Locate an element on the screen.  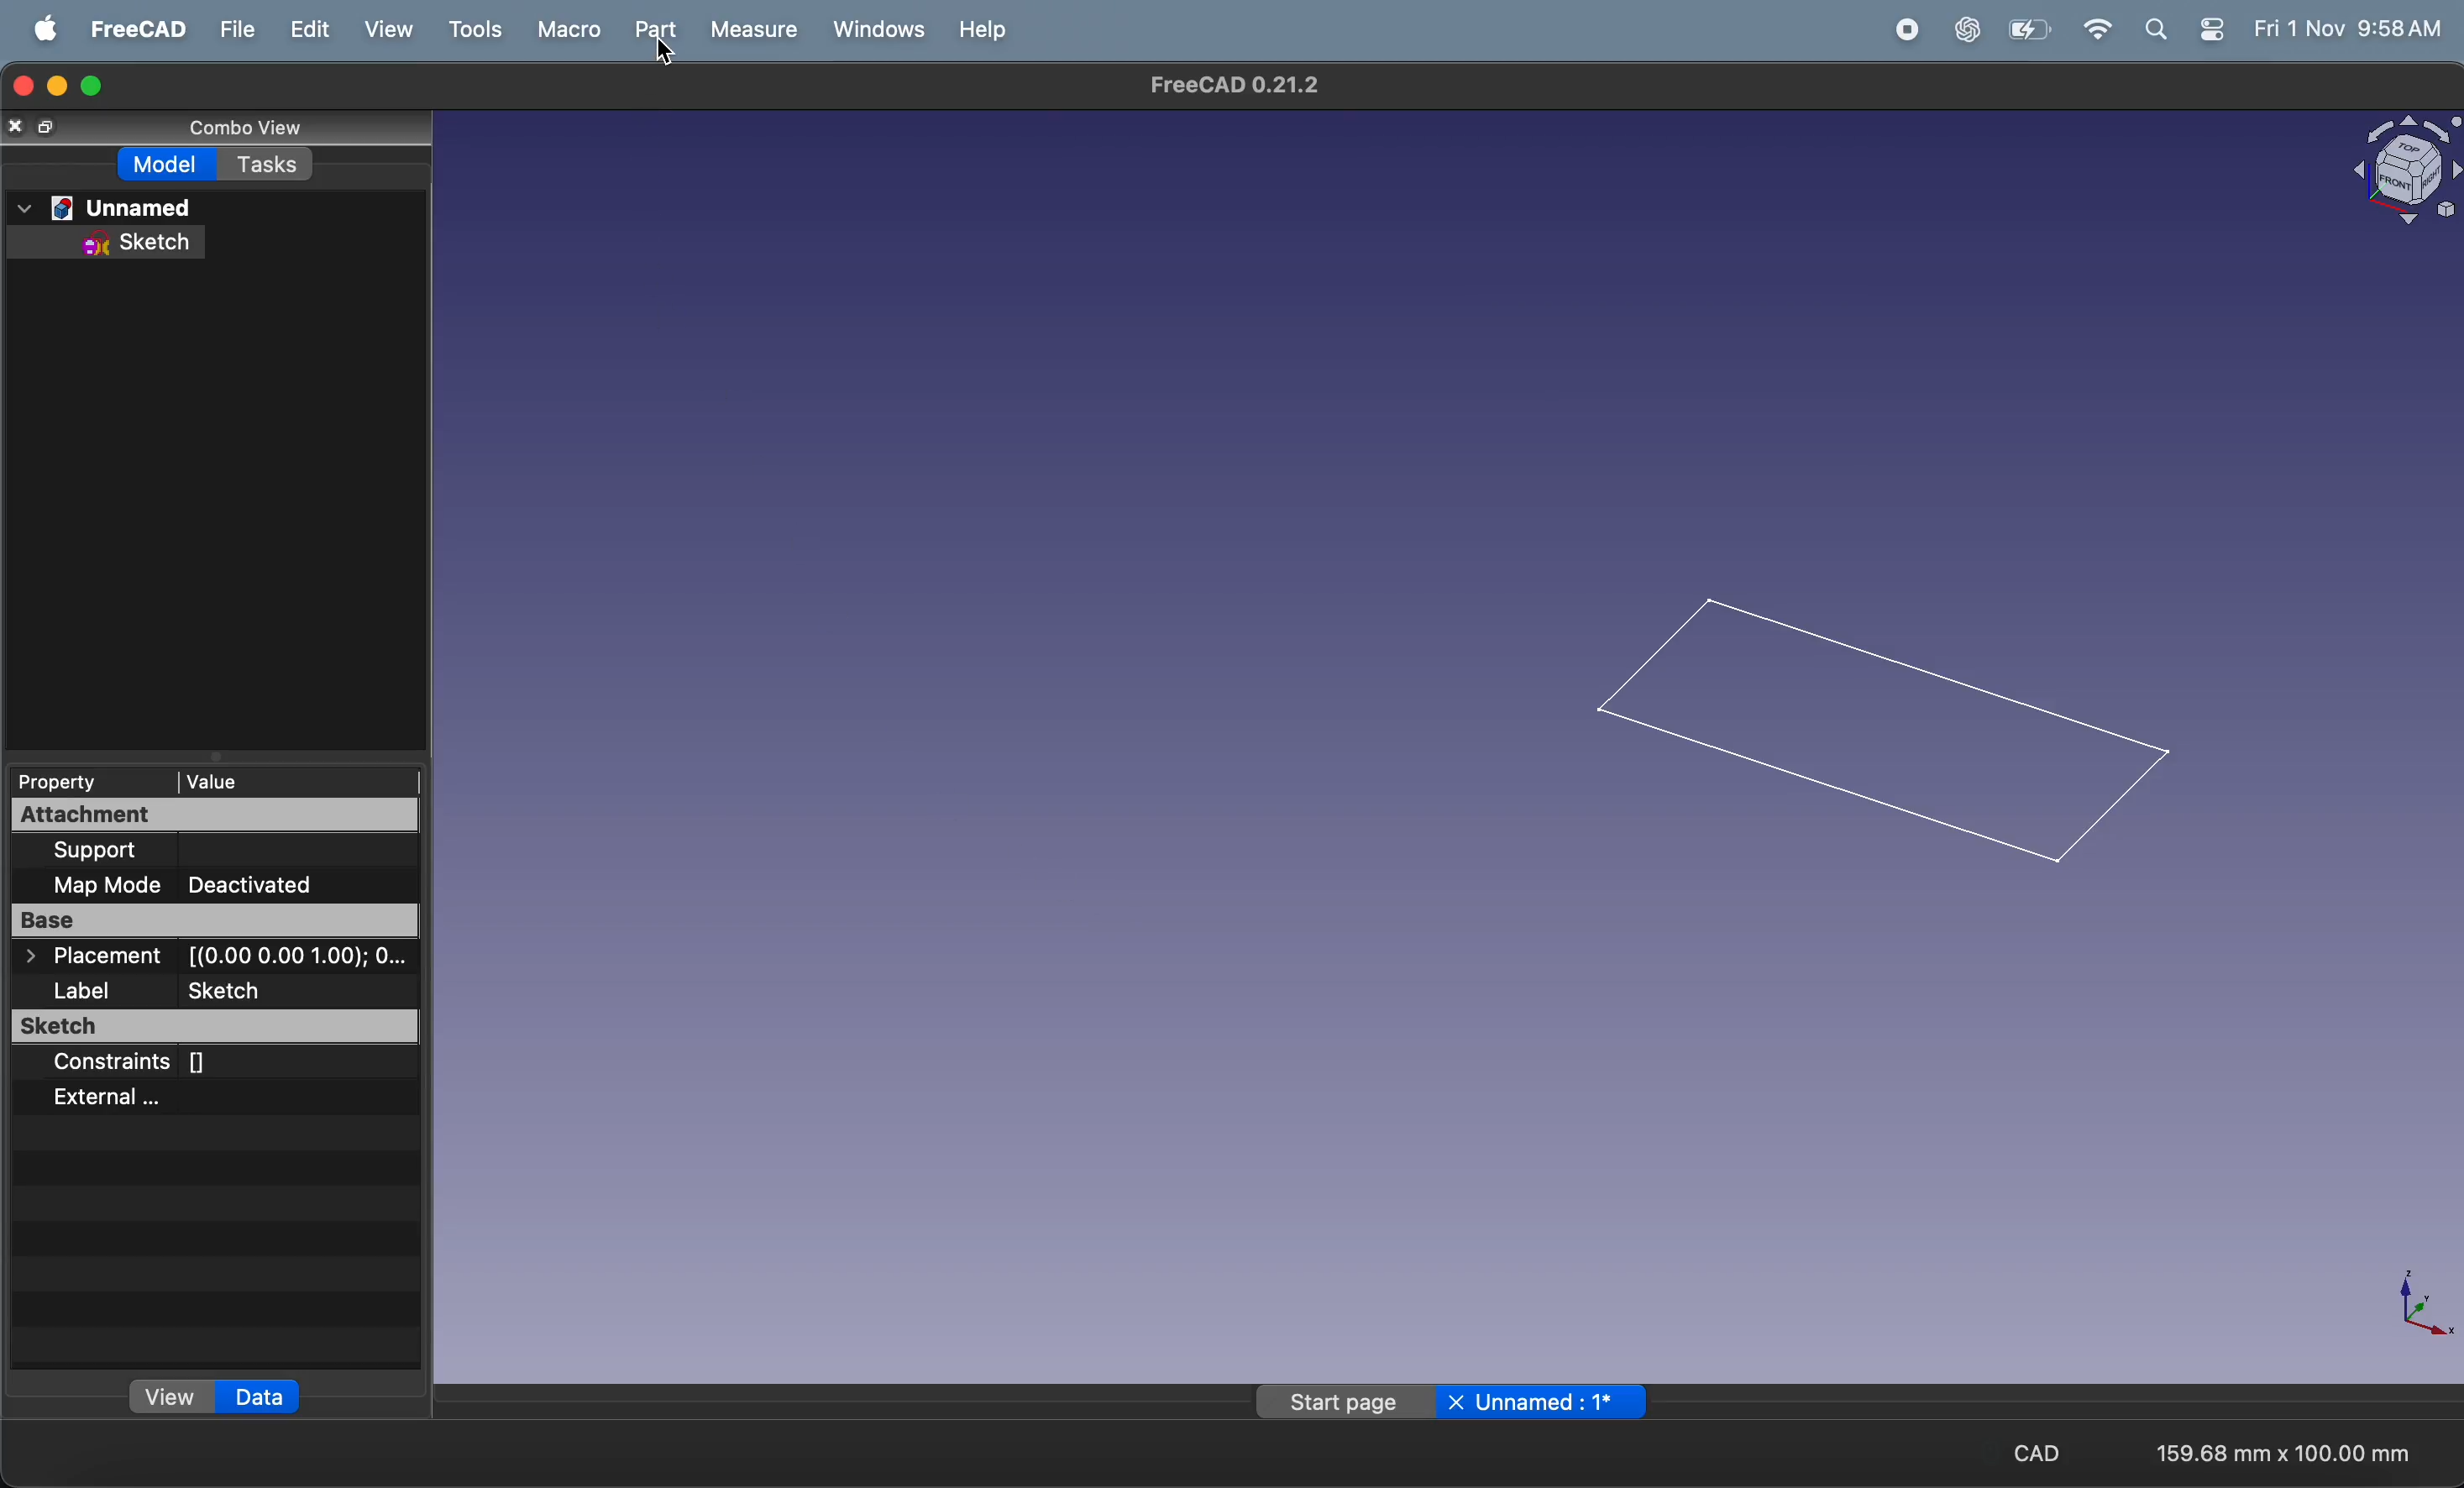
view is located at coordinates (170, 1396).